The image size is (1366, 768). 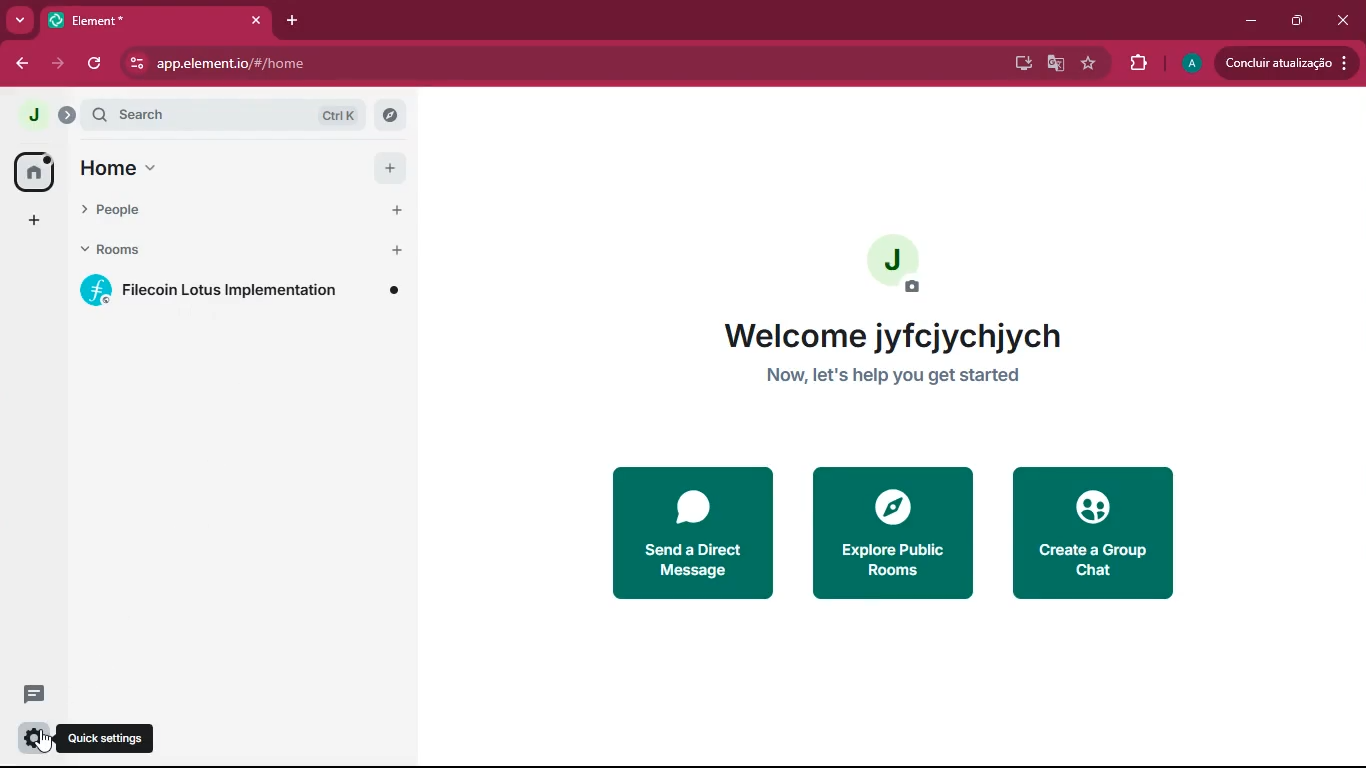 I want to click on close, so click(x=256, y=20).